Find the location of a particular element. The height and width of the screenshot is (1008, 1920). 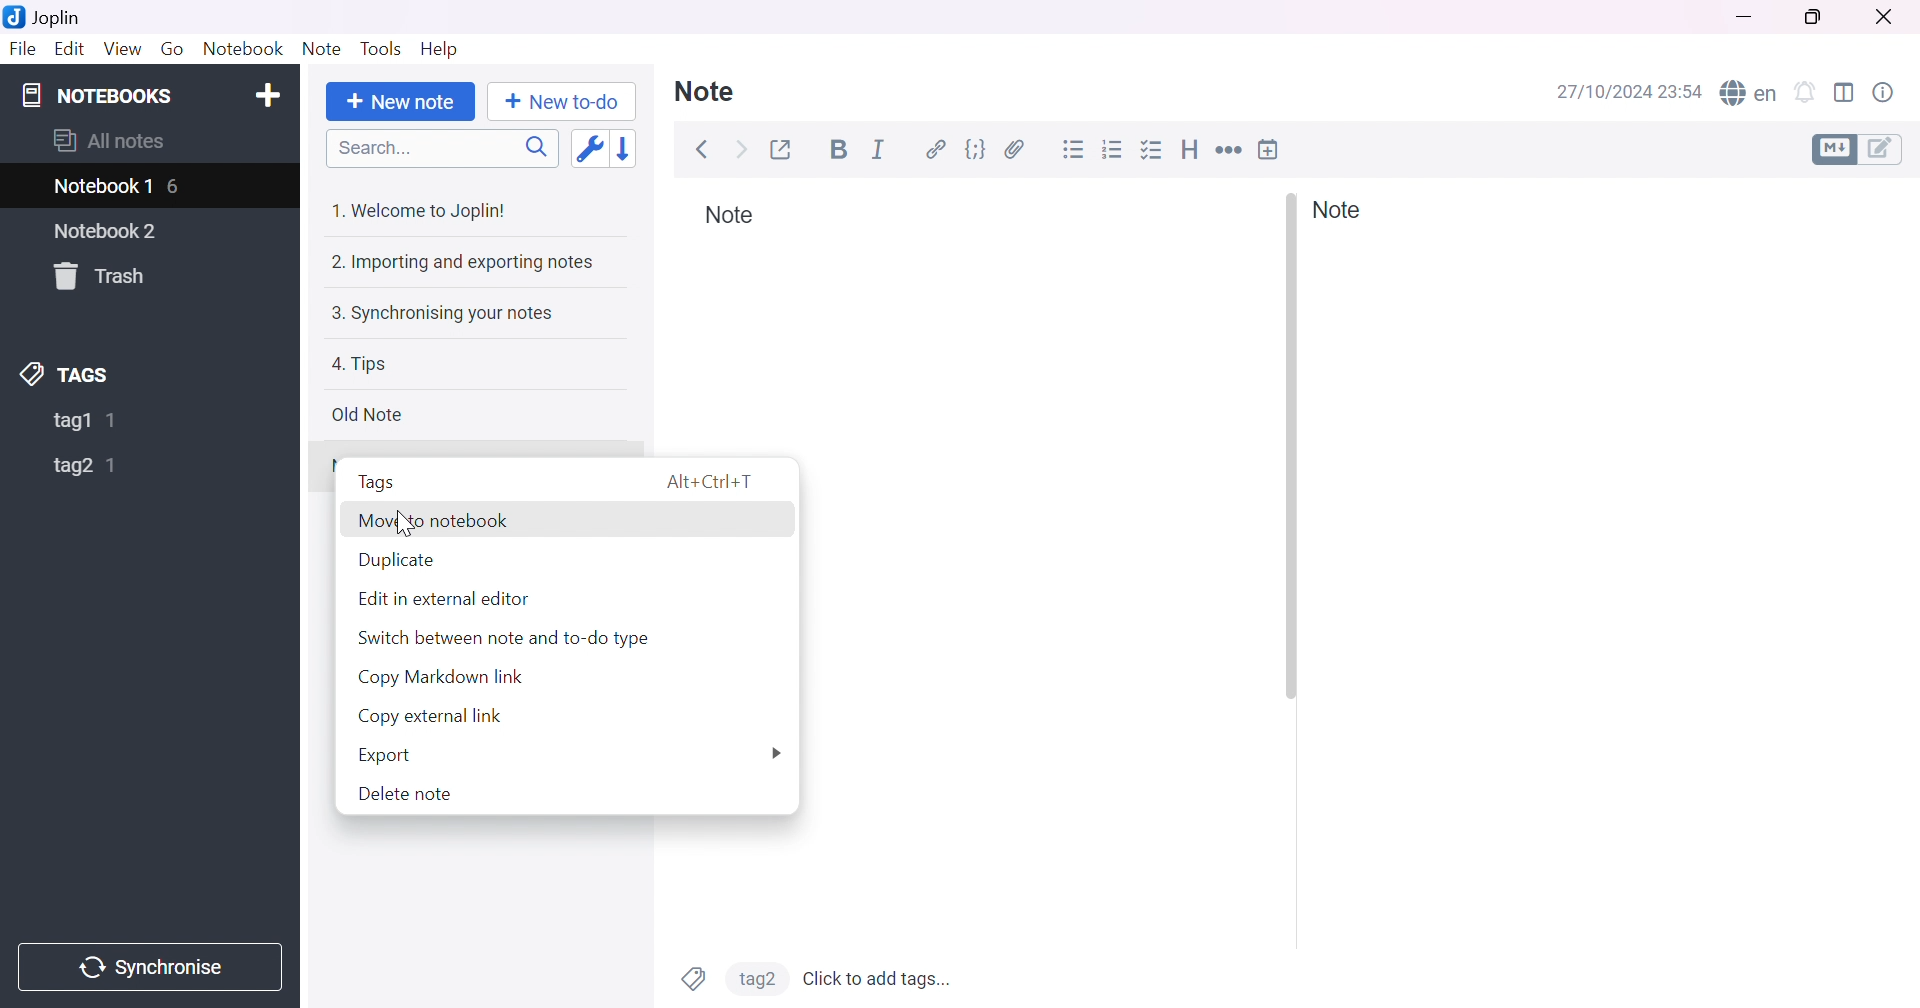

Note is located at coordinates (321, 48).